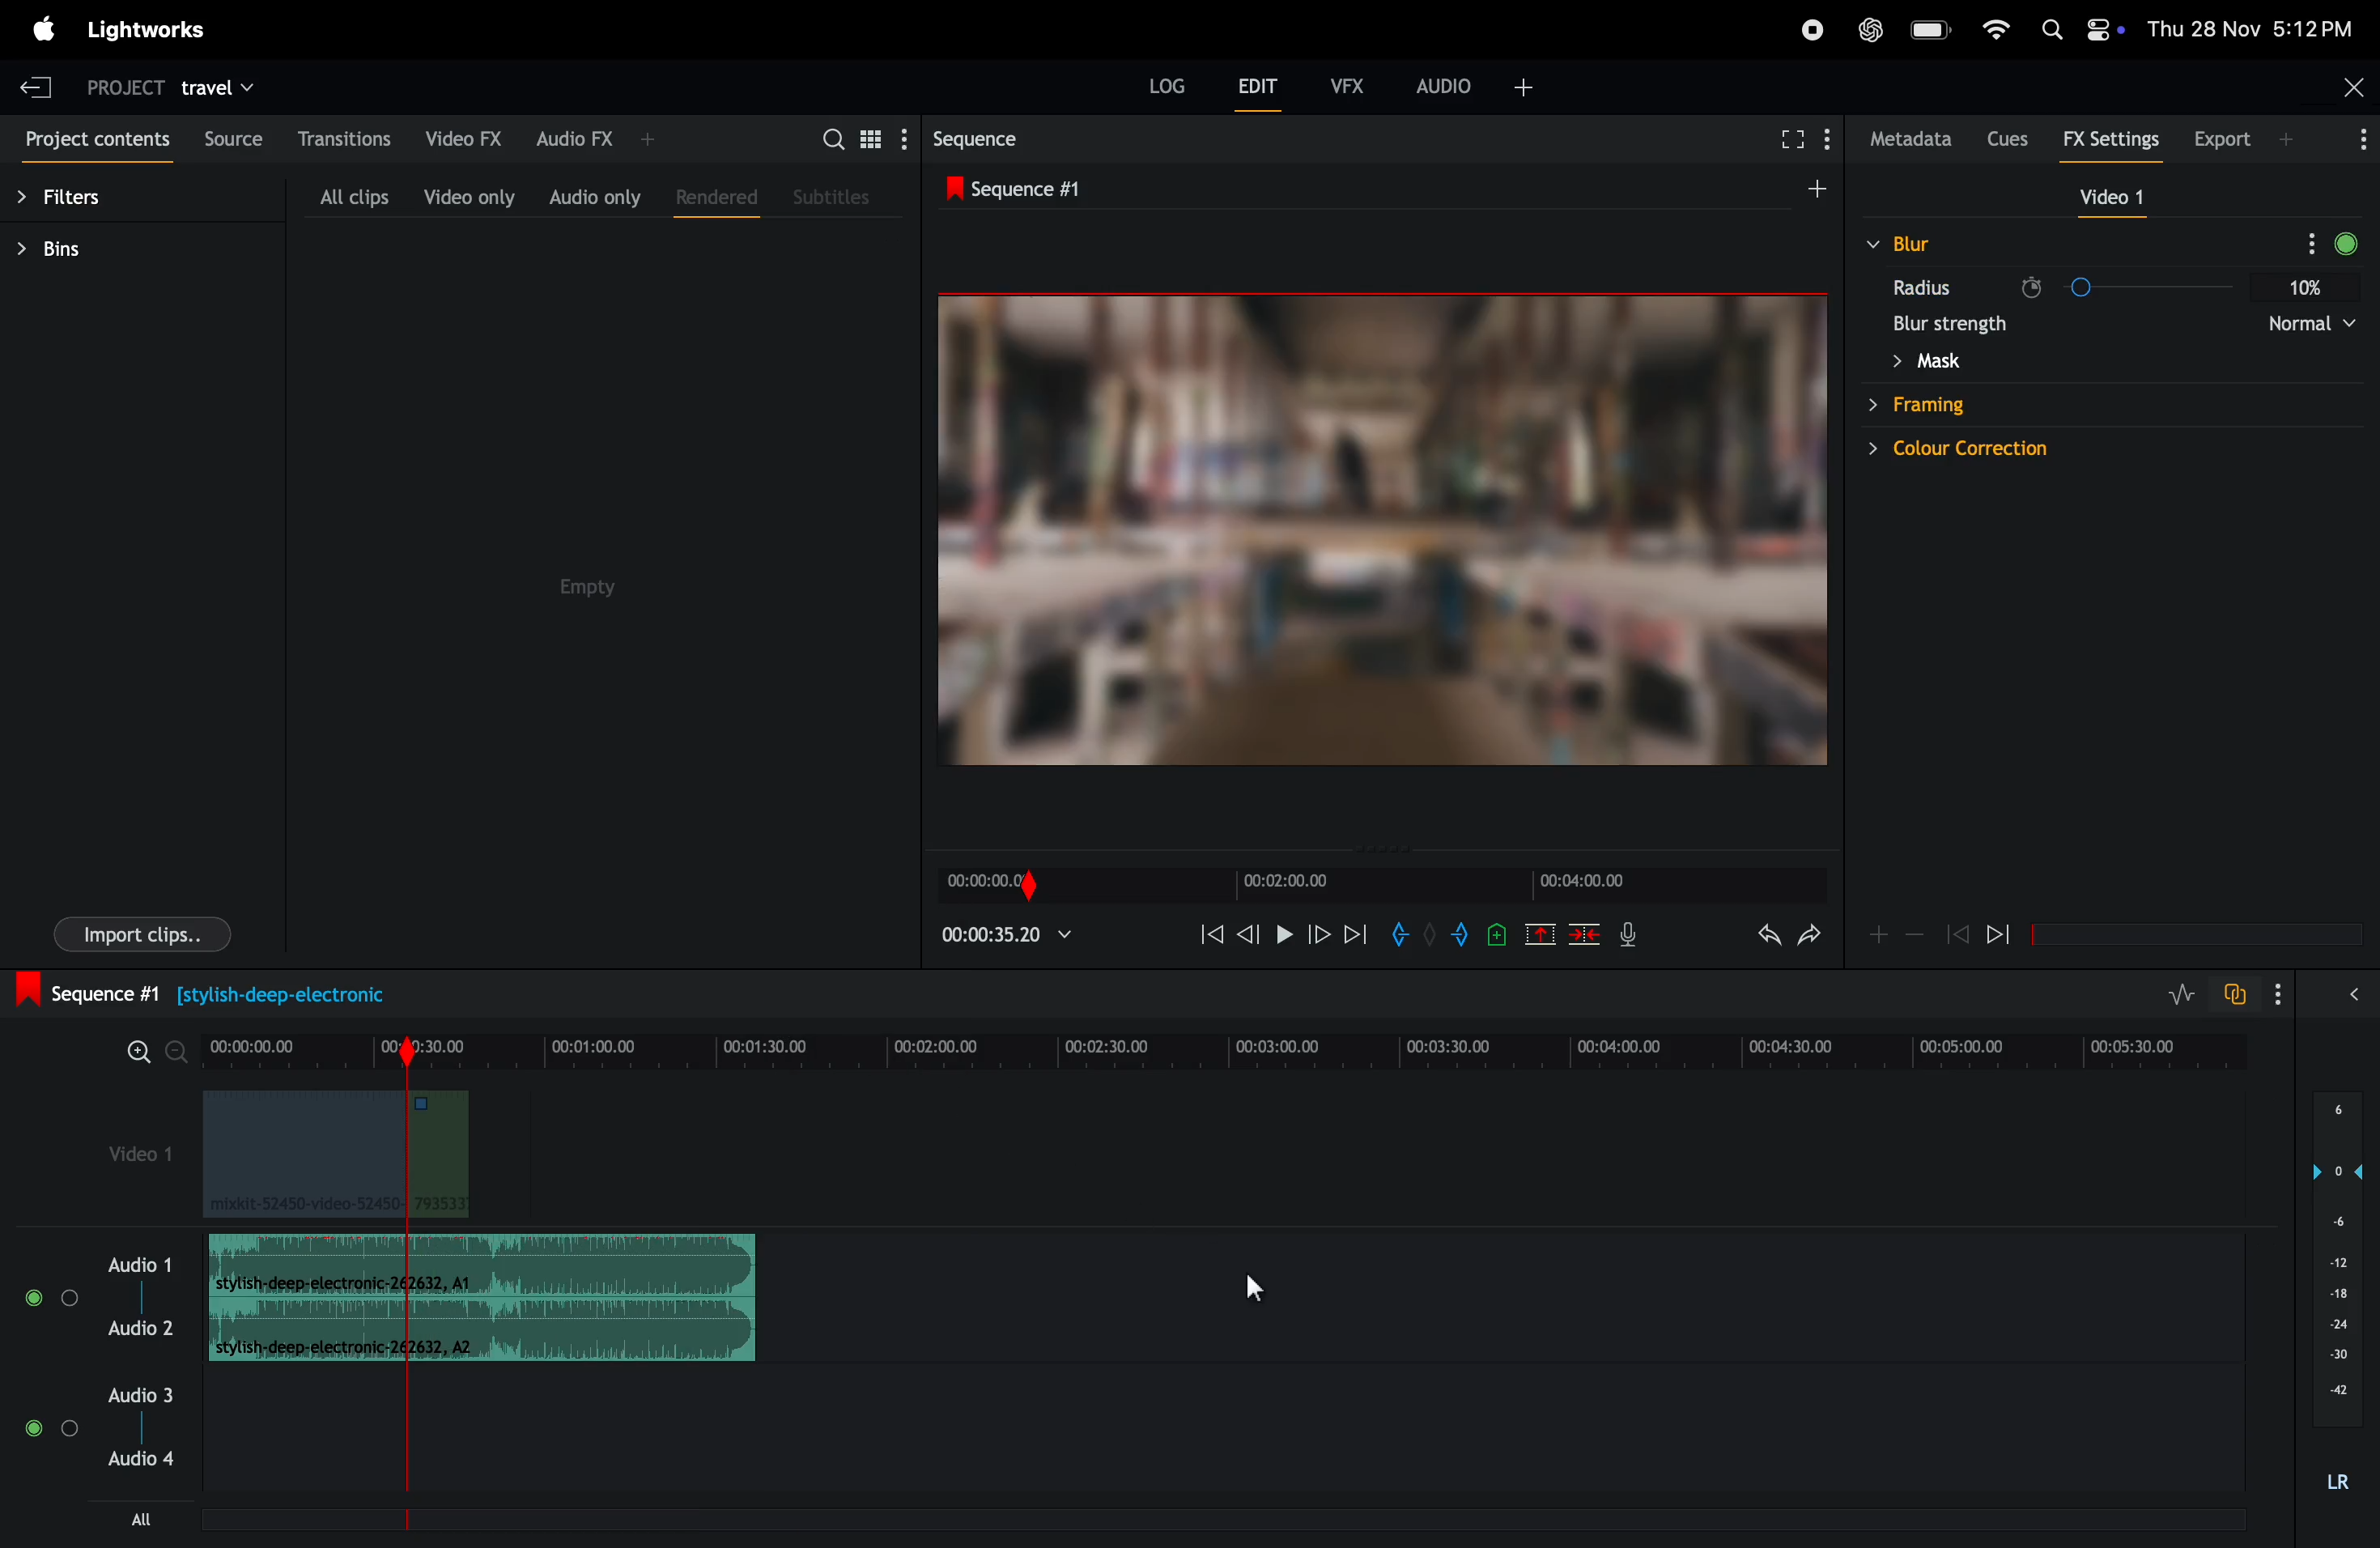 The height and width of the screenshot is (1548, 2380). I want to click on audio , so click(1479, 84).